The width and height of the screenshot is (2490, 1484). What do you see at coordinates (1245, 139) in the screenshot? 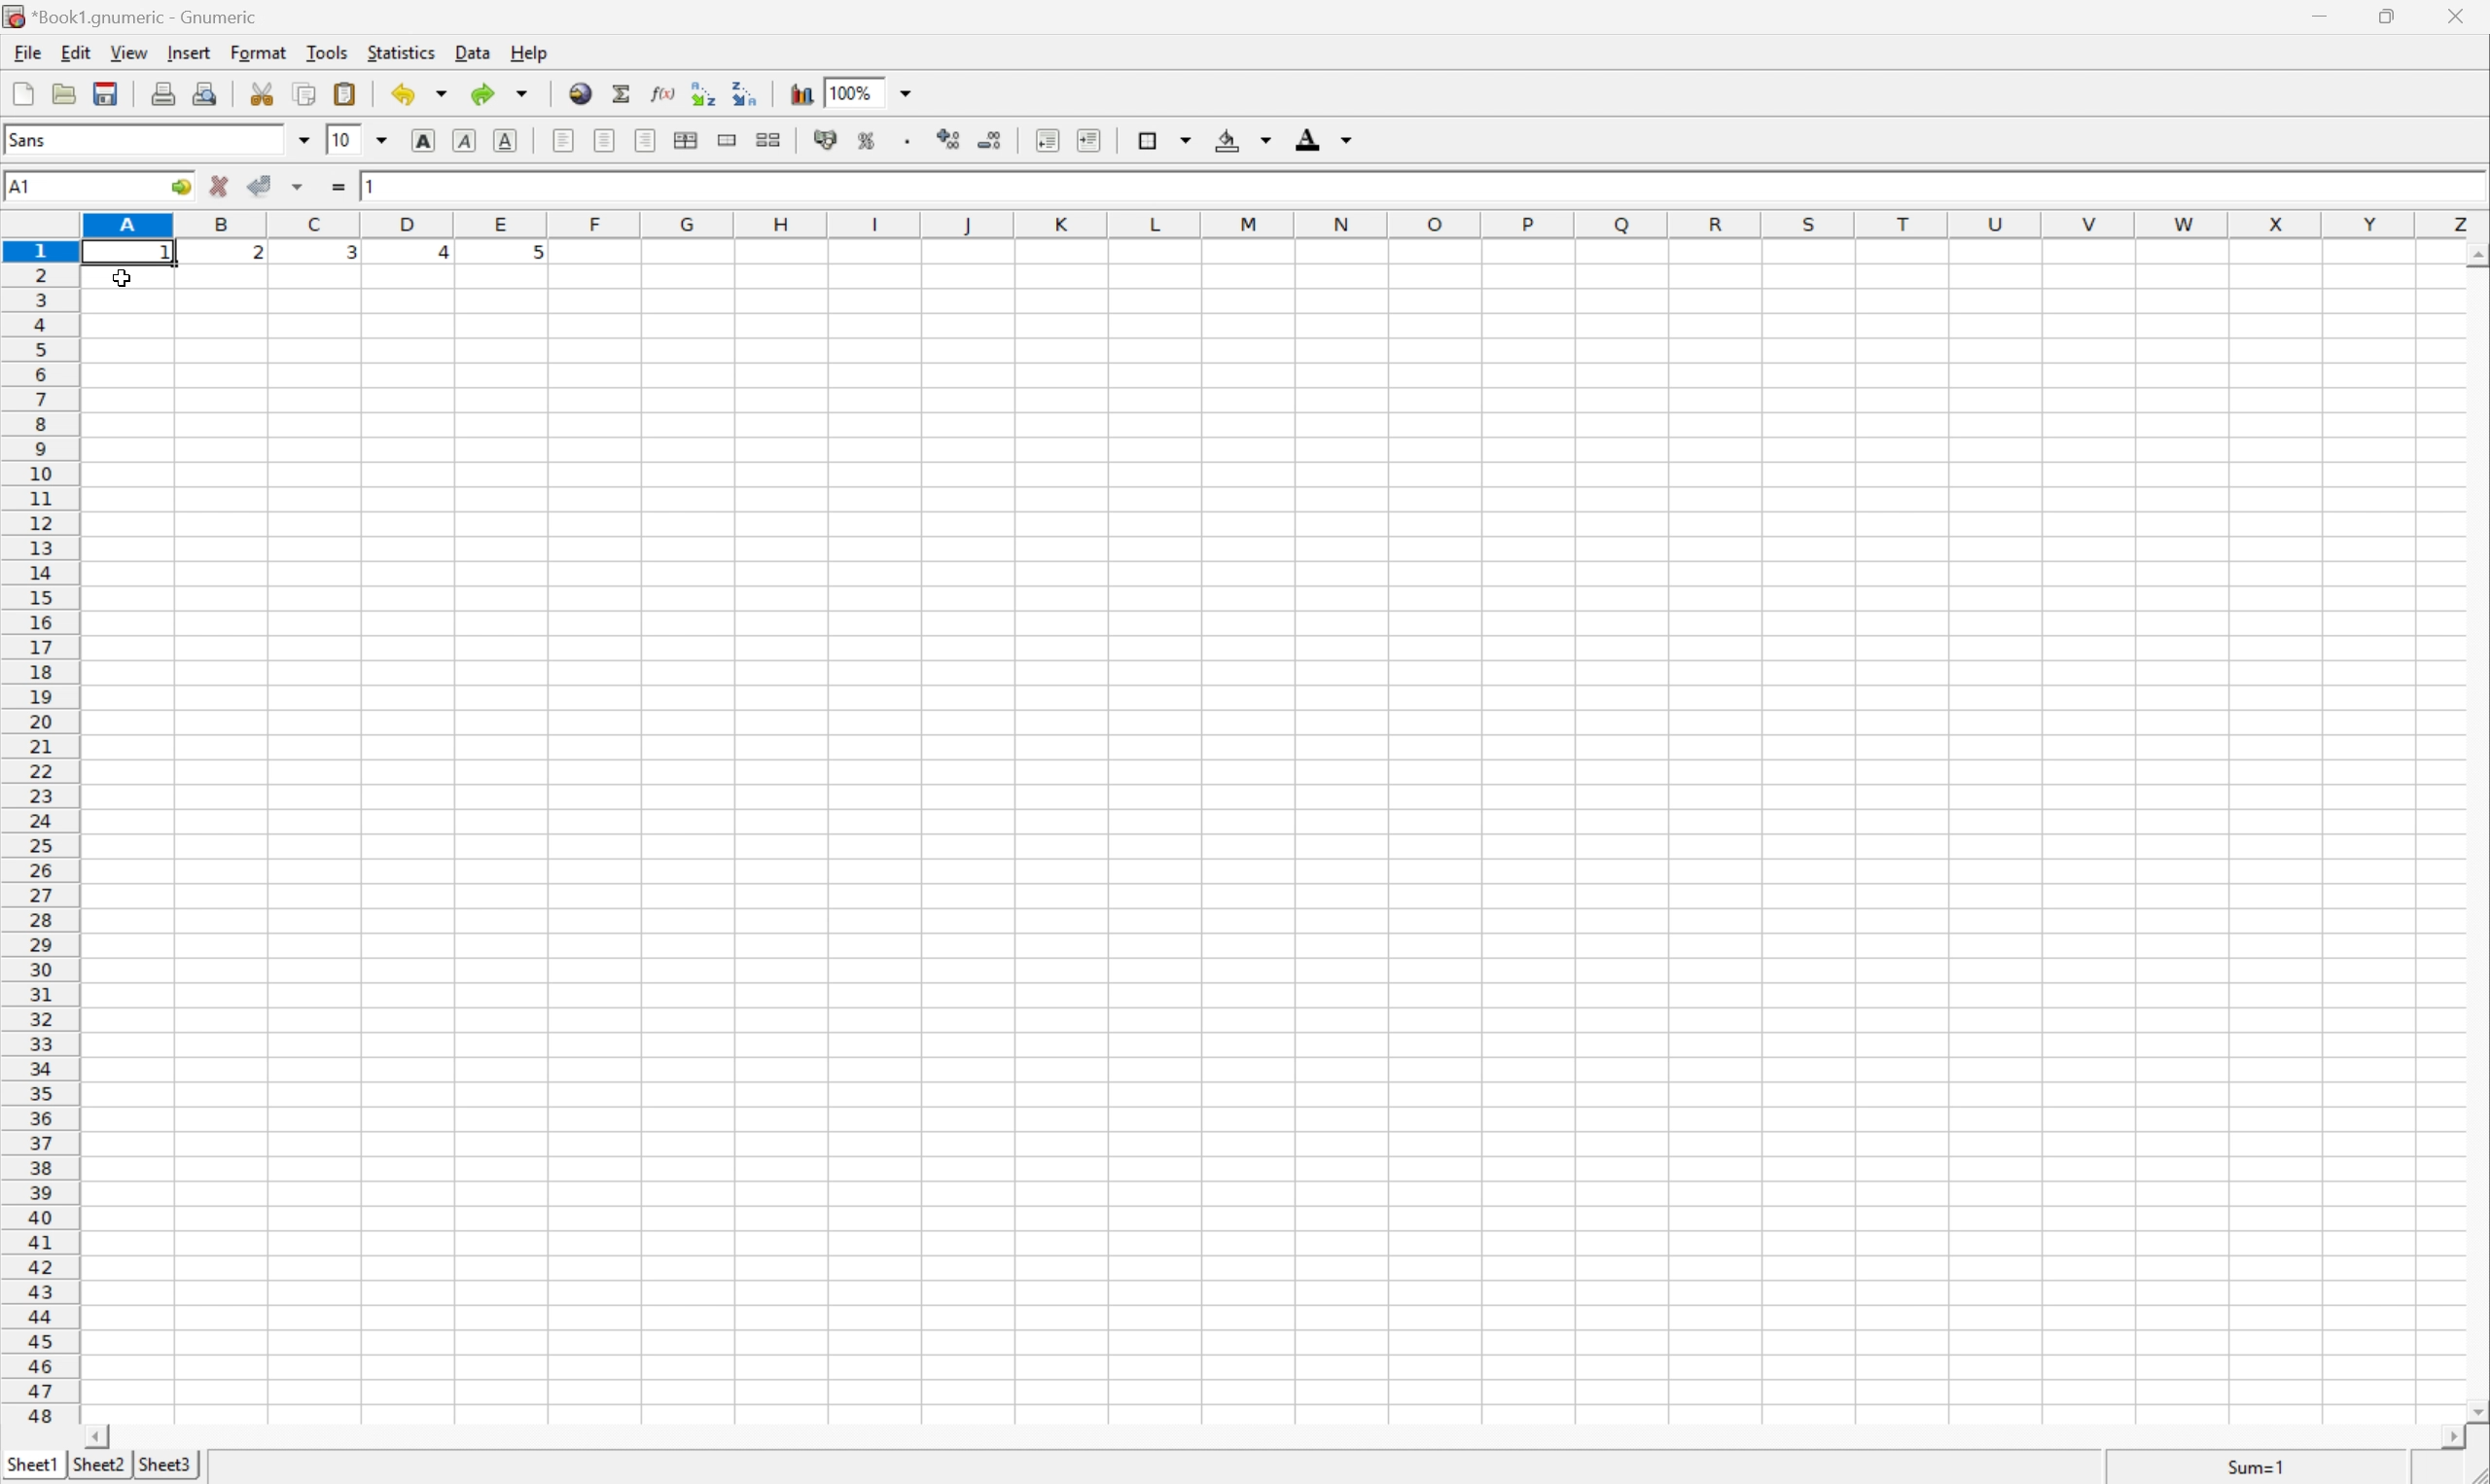
I see `background` at bounding box center [1245, 139].